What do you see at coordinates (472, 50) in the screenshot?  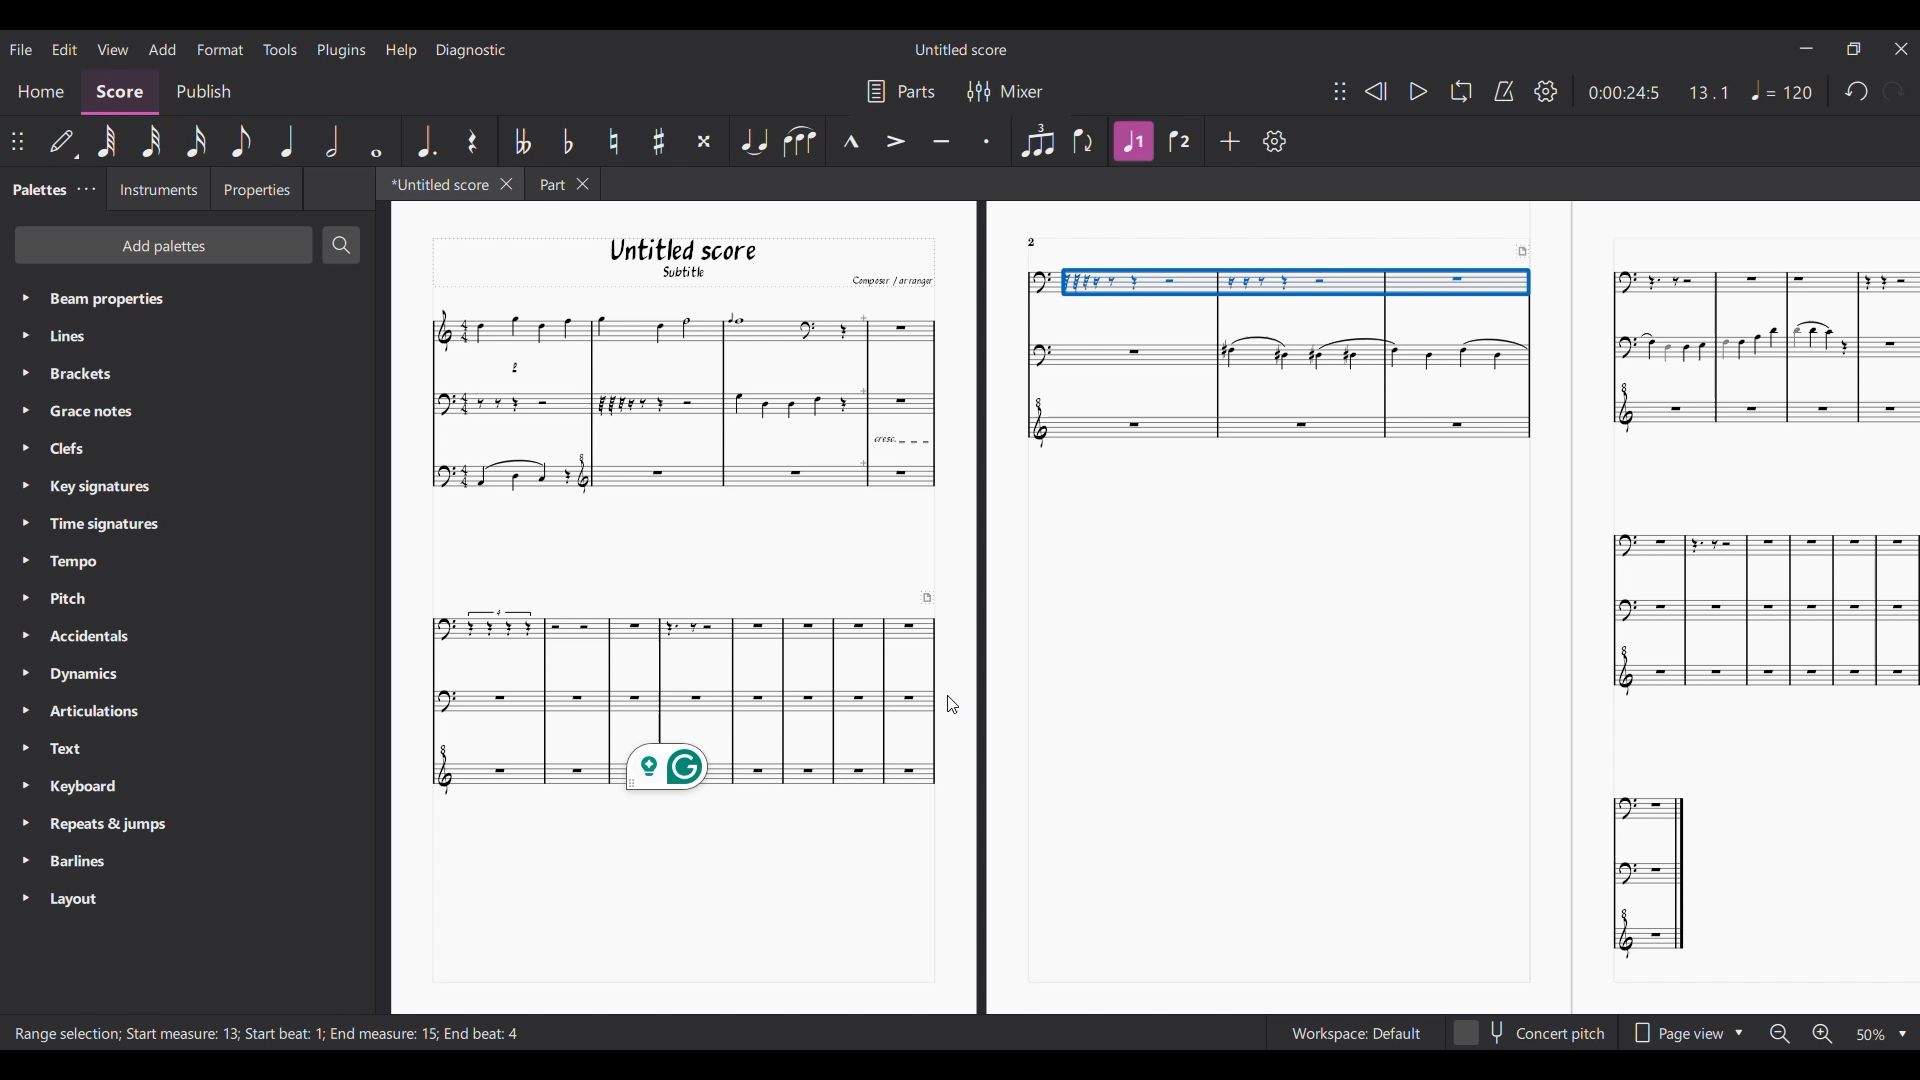 I see `Diagnostic menu` at bounding box center [472, 50].